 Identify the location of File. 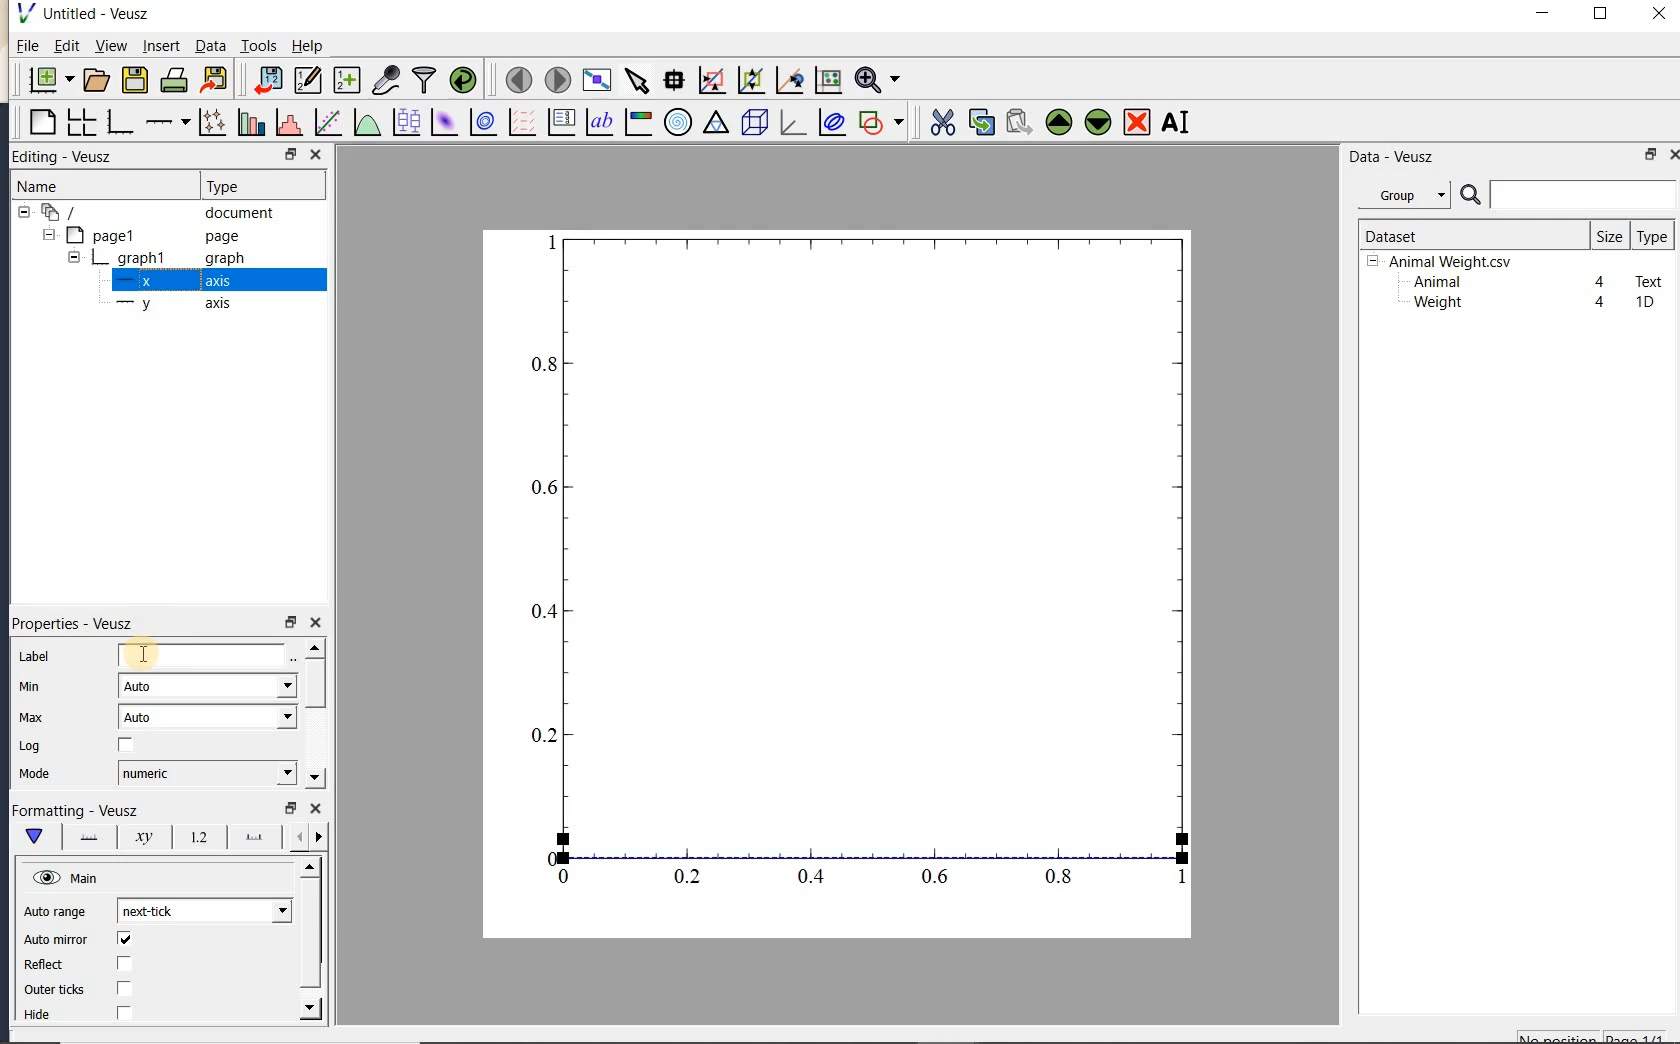
(28, 46).